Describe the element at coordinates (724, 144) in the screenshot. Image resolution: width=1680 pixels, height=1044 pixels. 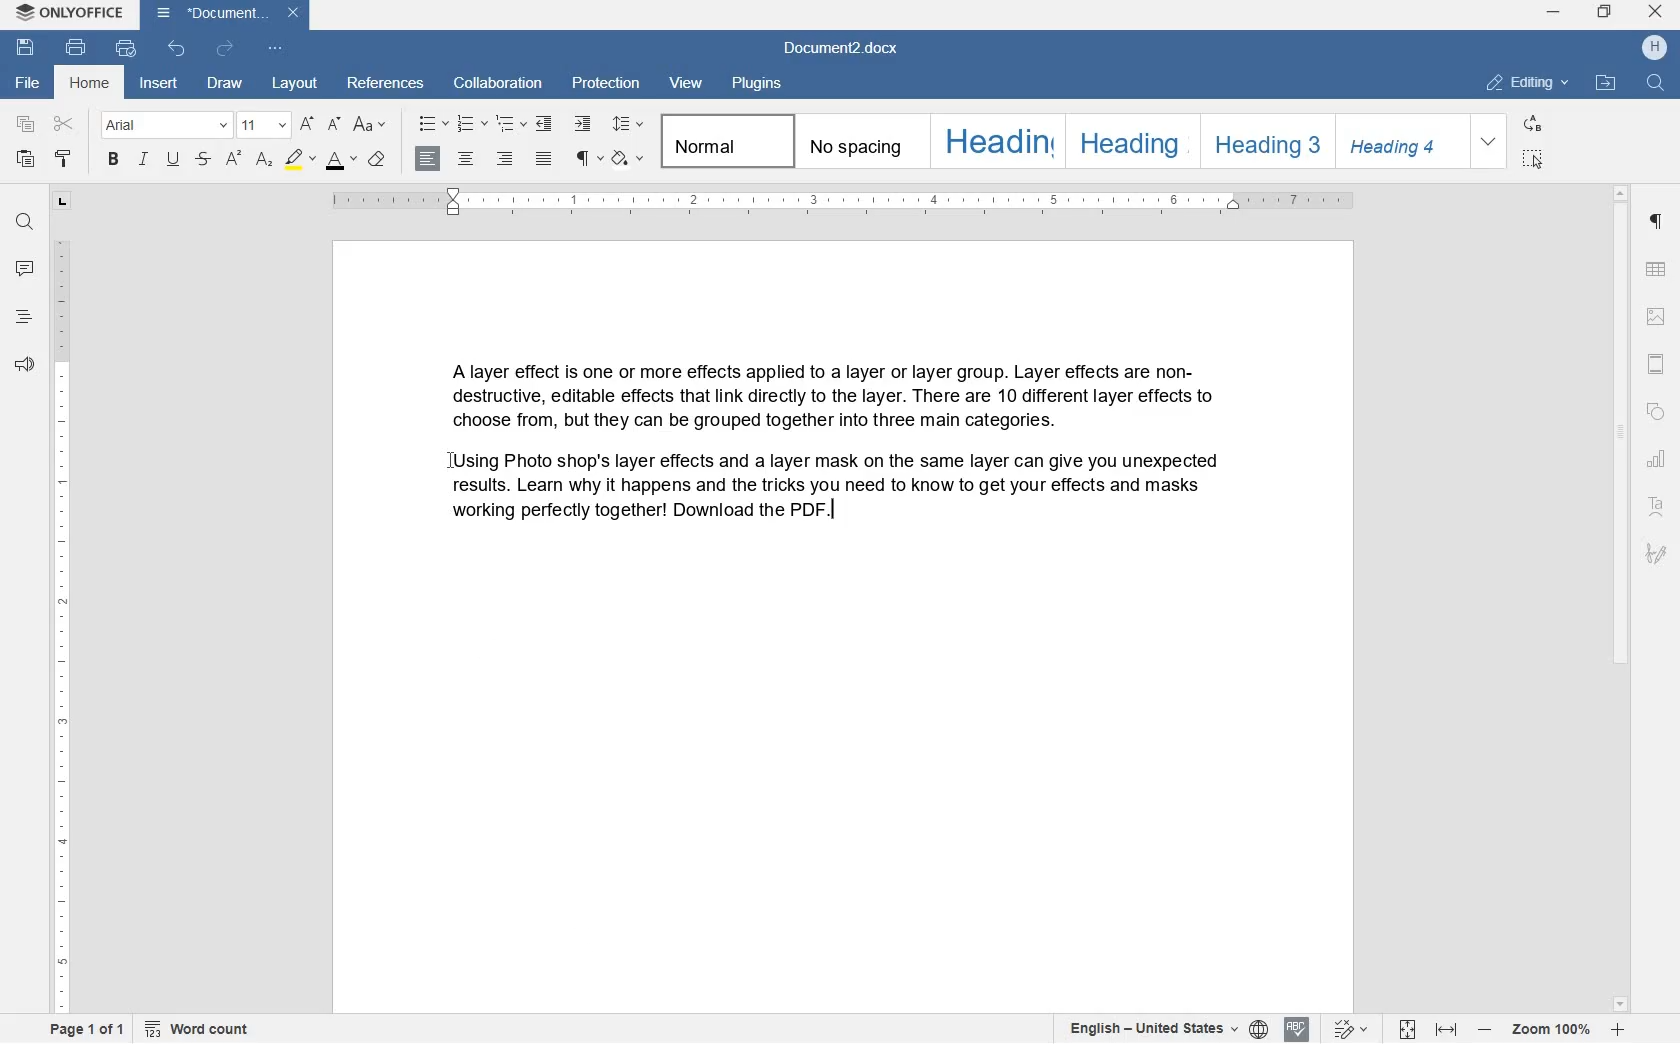
I see `NORMAL` at that location.